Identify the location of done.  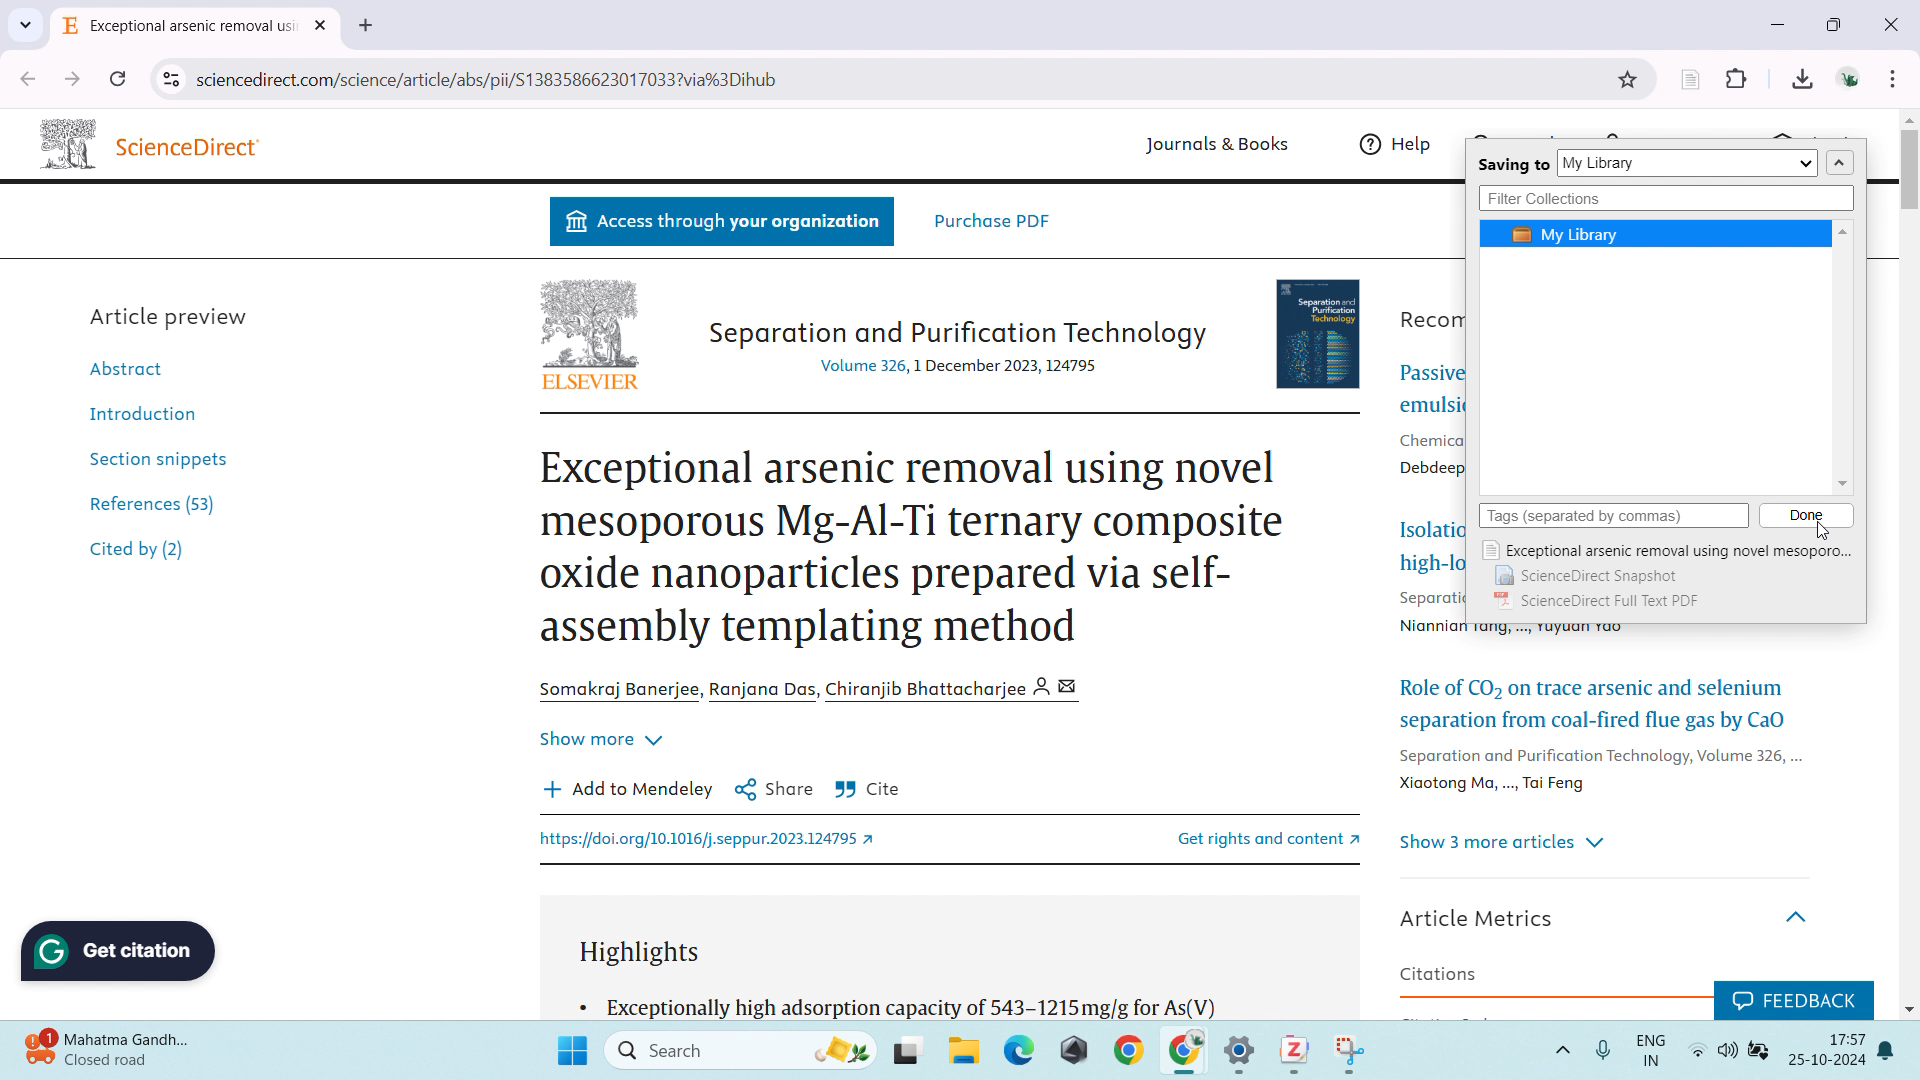
(1807, 515).